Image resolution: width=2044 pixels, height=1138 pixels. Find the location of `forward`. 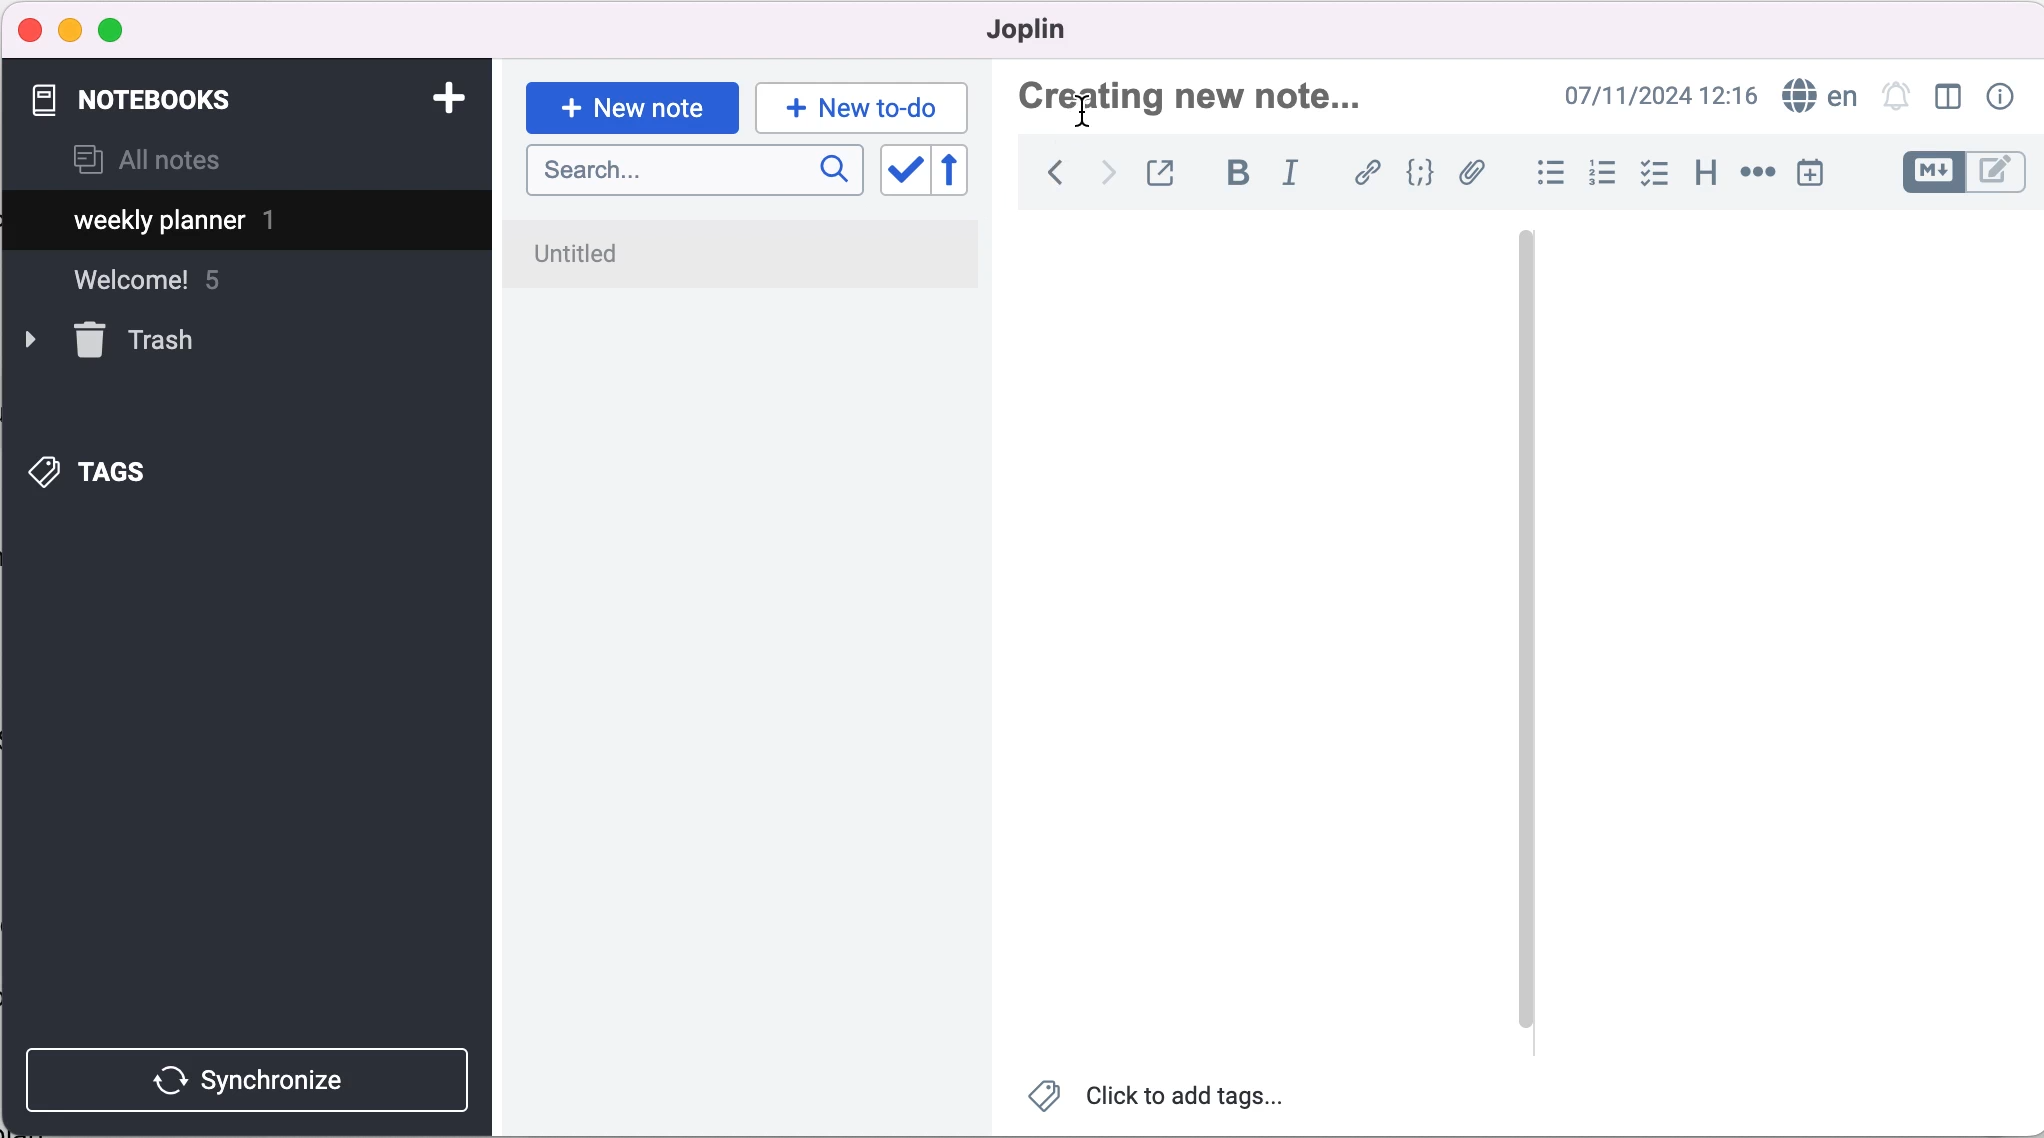

forward is located at coordinates (1105, 176).